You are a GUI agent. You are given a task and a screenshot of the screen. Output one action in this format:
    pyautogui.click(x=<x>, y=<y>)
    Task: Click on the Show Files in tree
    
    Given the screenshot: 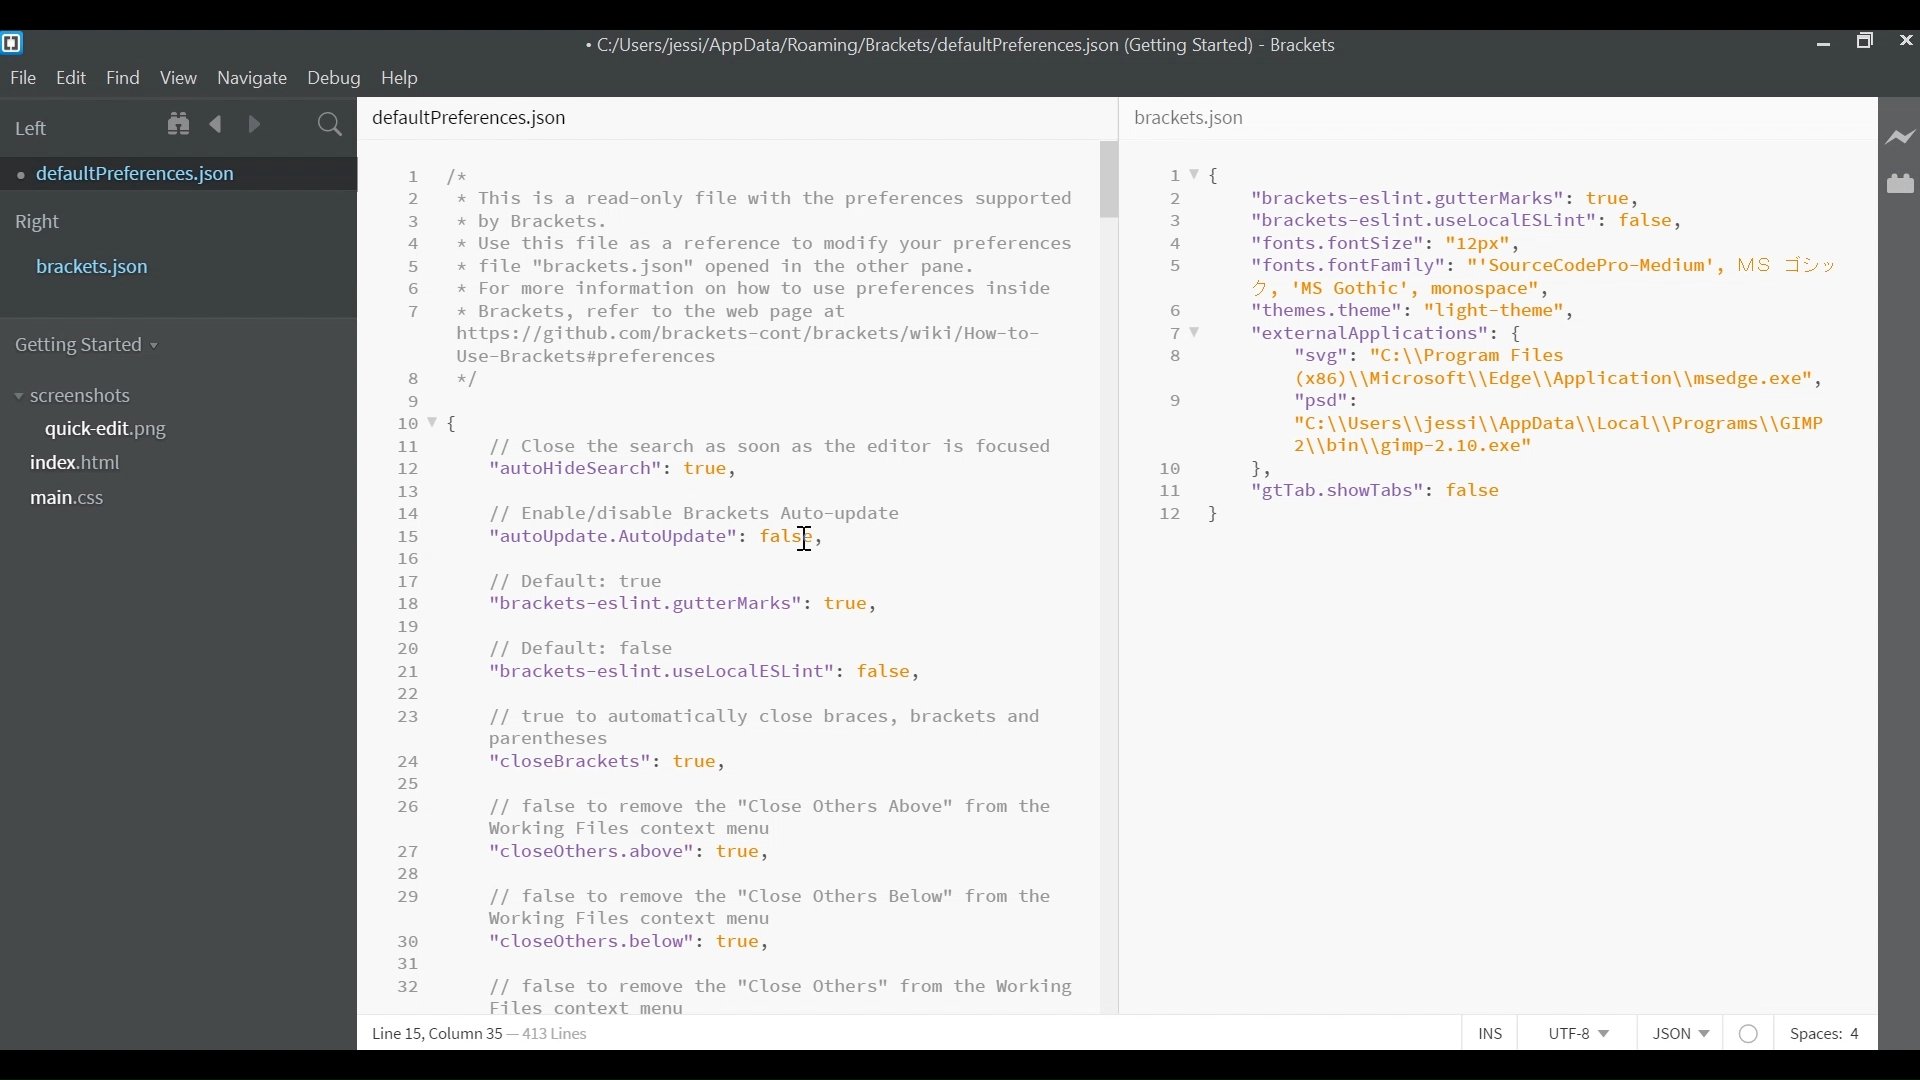 What is the action you would take?
    pyautogui.click(x=181, y=123)
    